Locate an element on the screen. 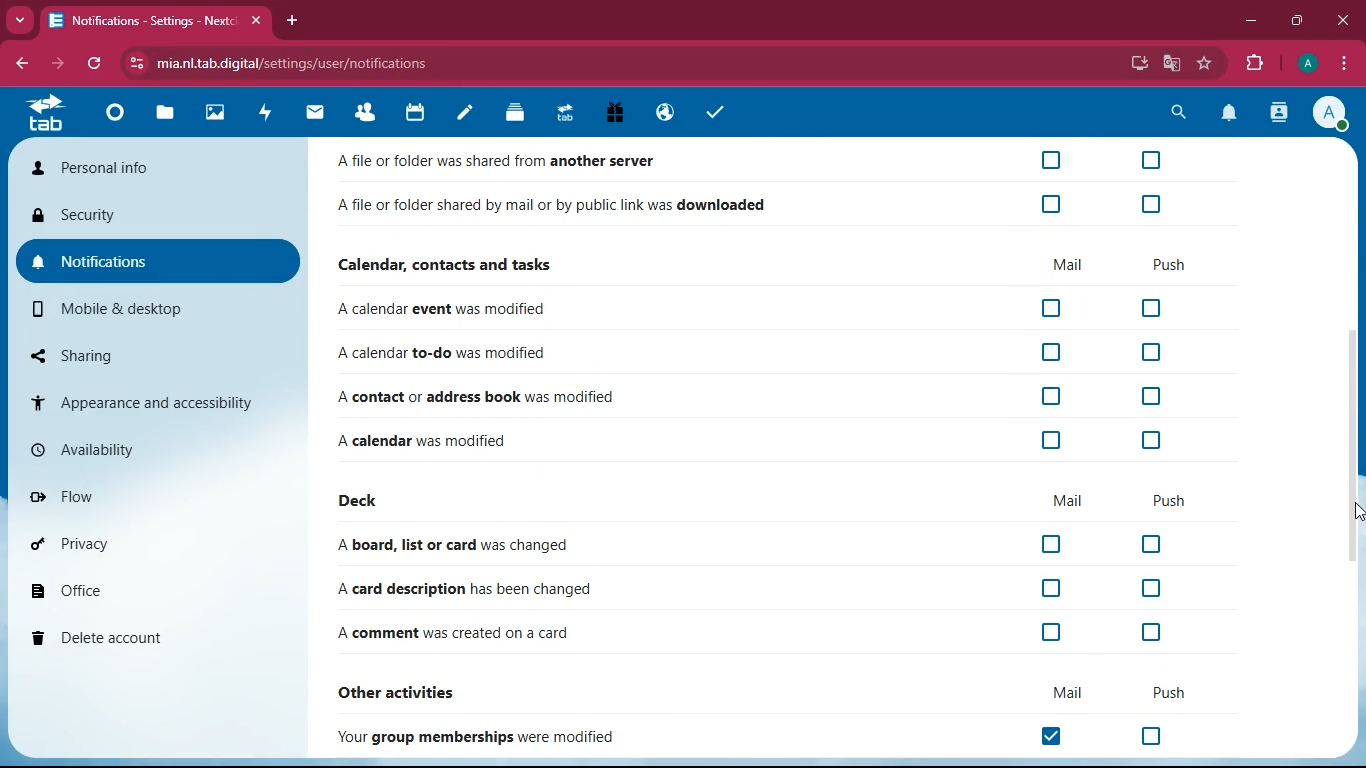 This screenshot has height=768, width=1366. favorite is located at coordinates (1204, 64).